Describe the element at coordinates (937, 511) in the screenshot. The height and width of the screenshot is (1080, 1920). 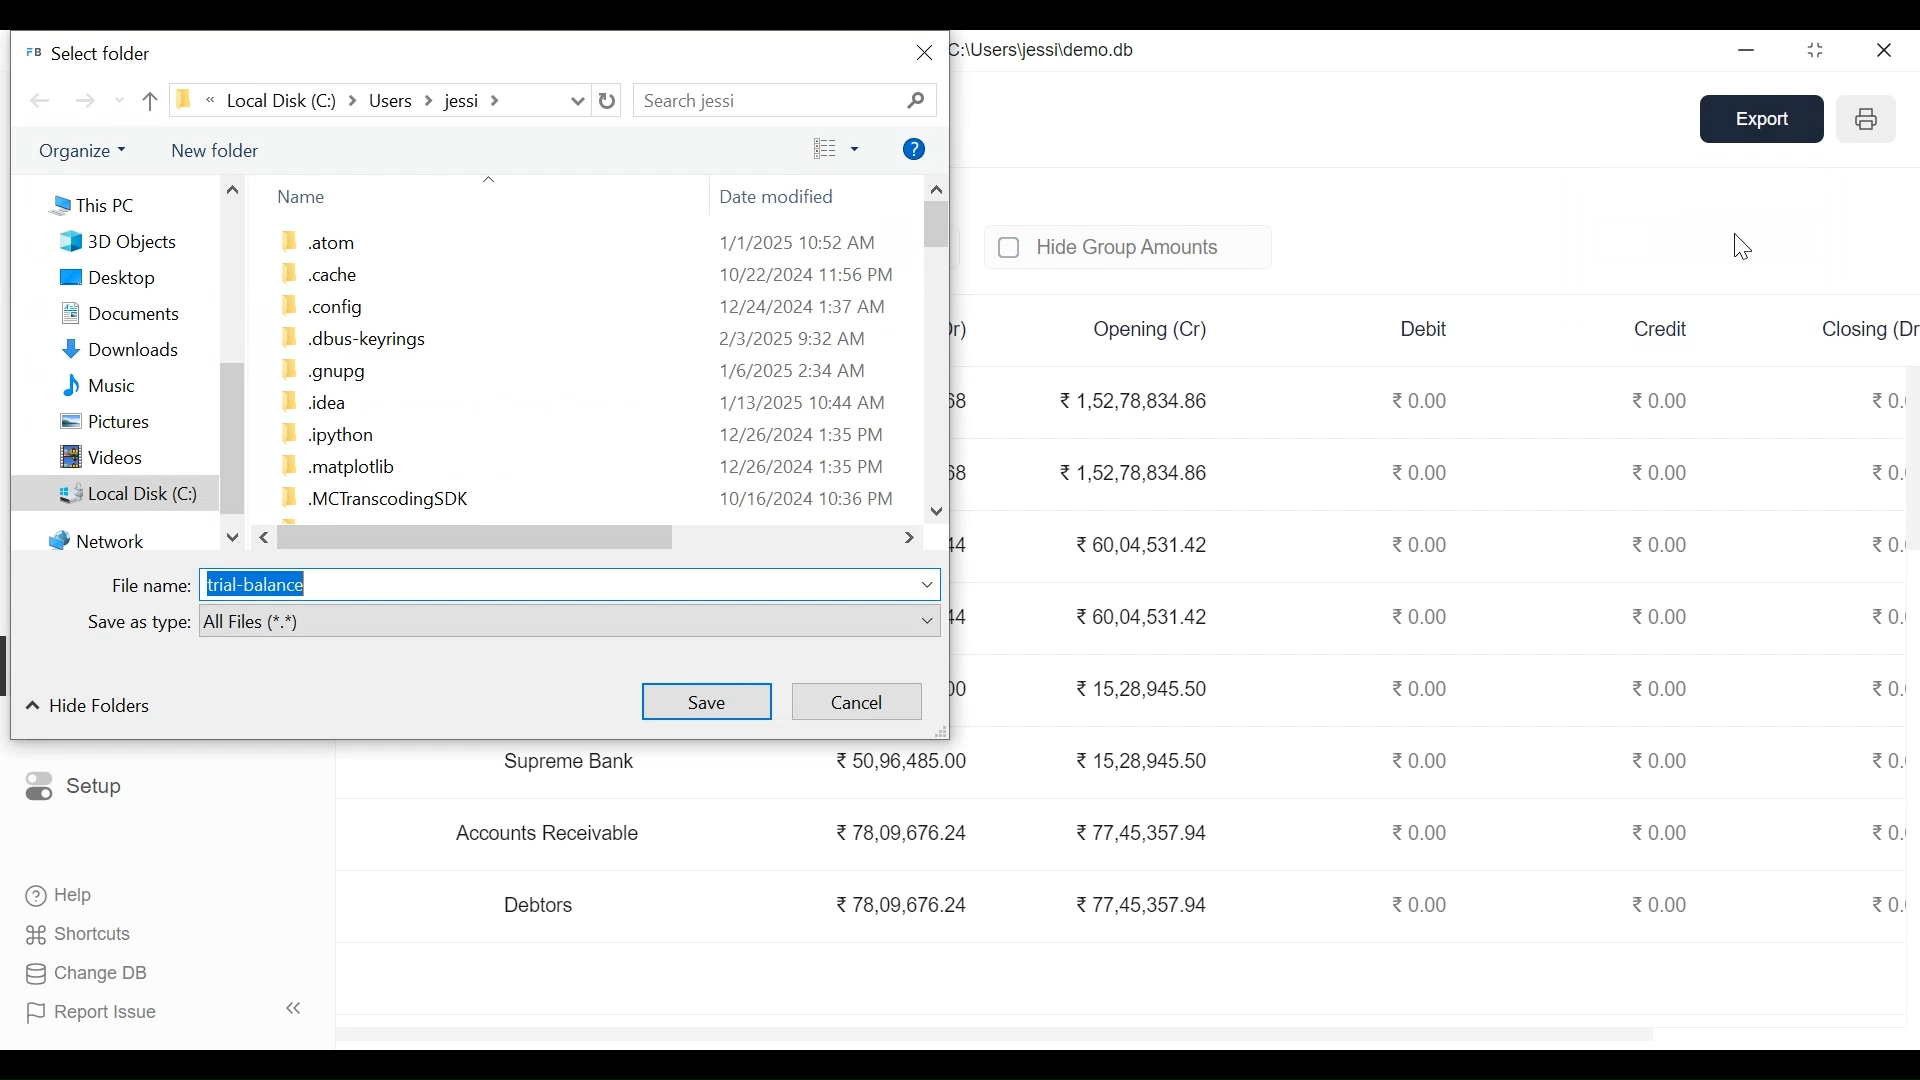
I see `Scroll down` at that location.